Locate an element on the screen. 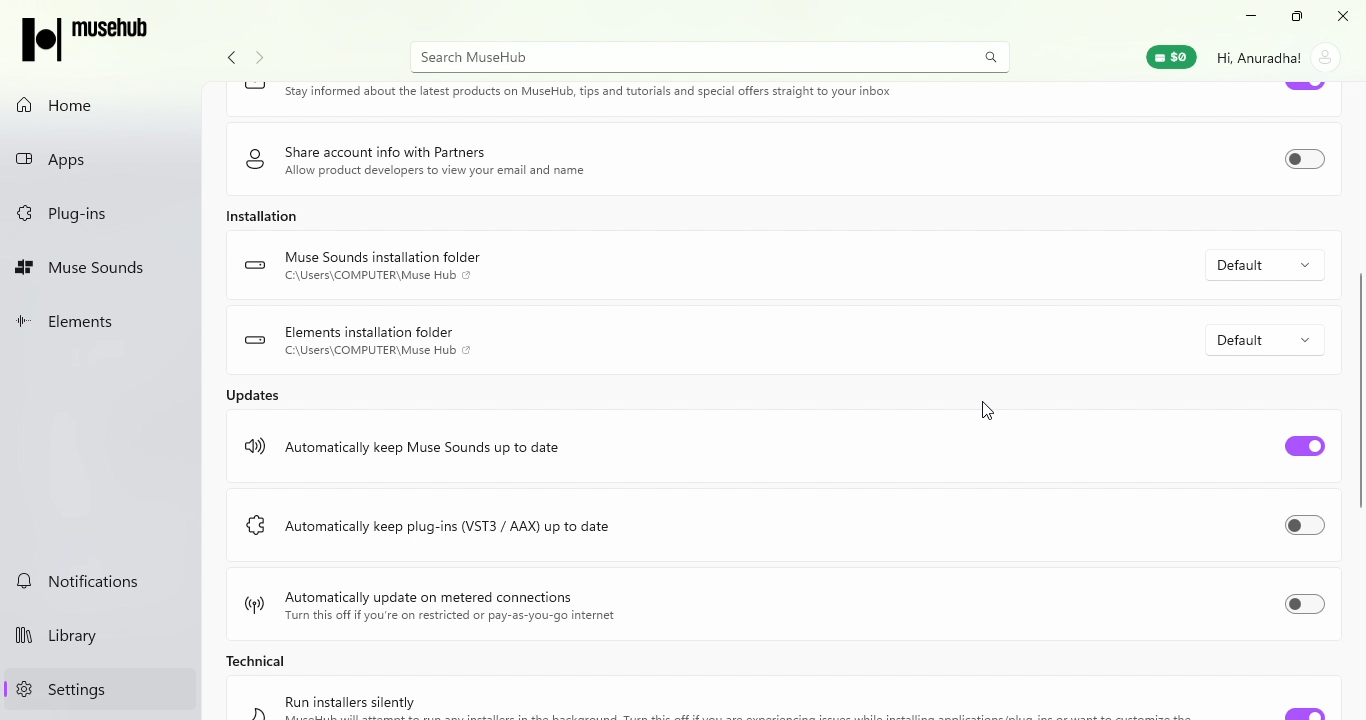 This screenshot has height=720, width=1366. Plug-ins is located at coordinates (95, 214).